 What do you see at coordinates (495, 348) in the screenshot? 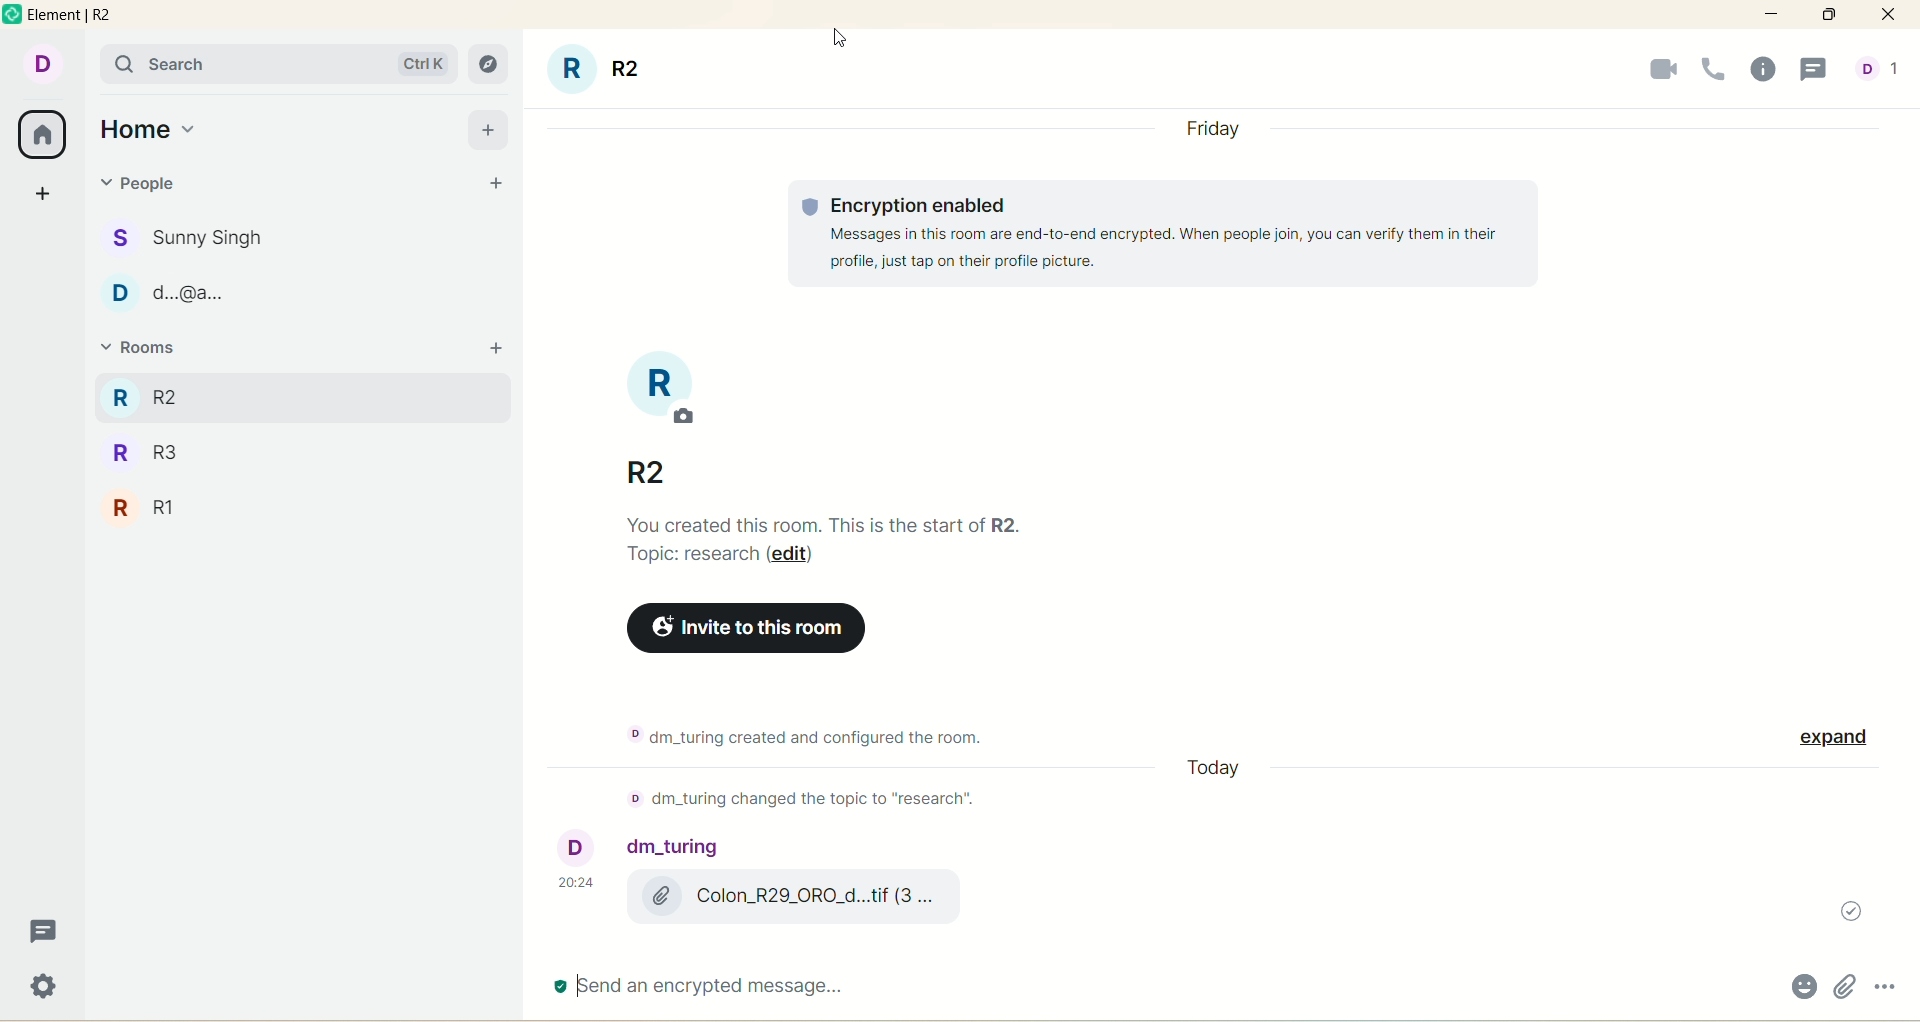
I see `add` at bounding box center [495, 348].